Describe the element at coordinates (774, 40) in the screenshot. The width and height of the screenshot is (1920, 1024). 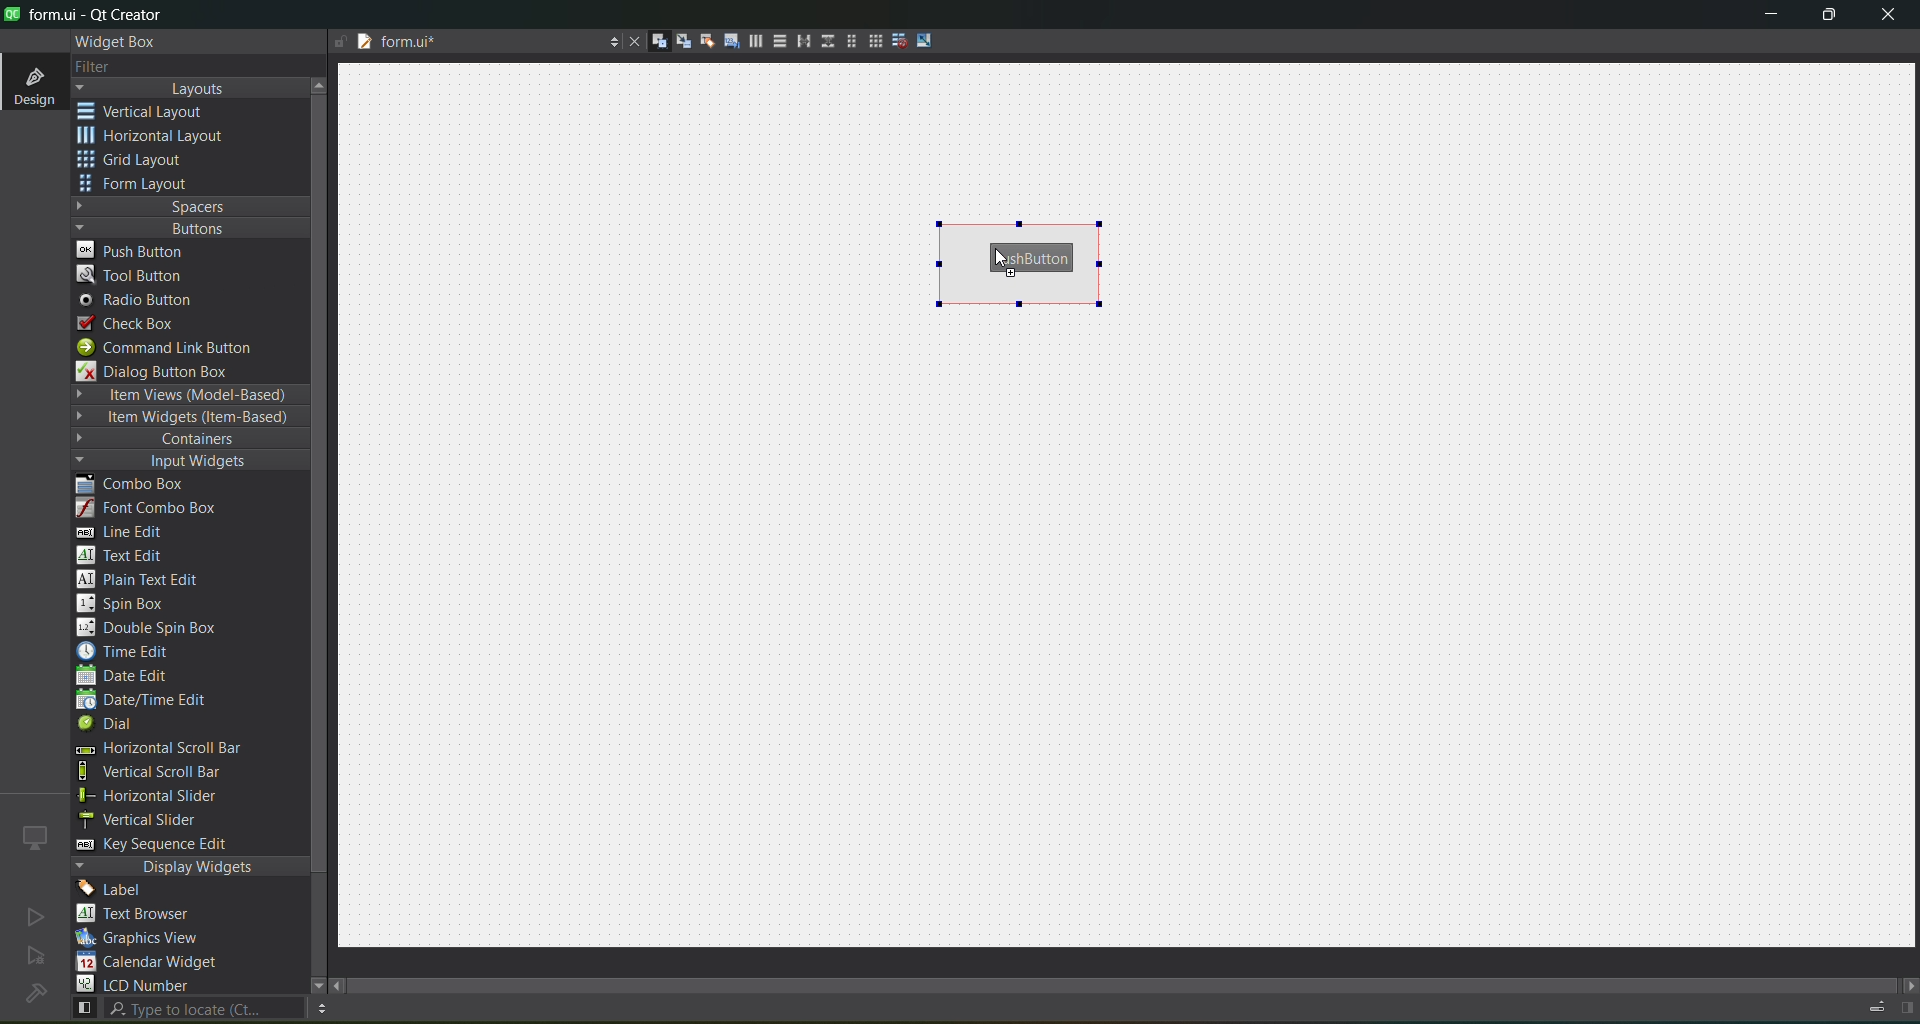
I see `layout vertically` at that location.